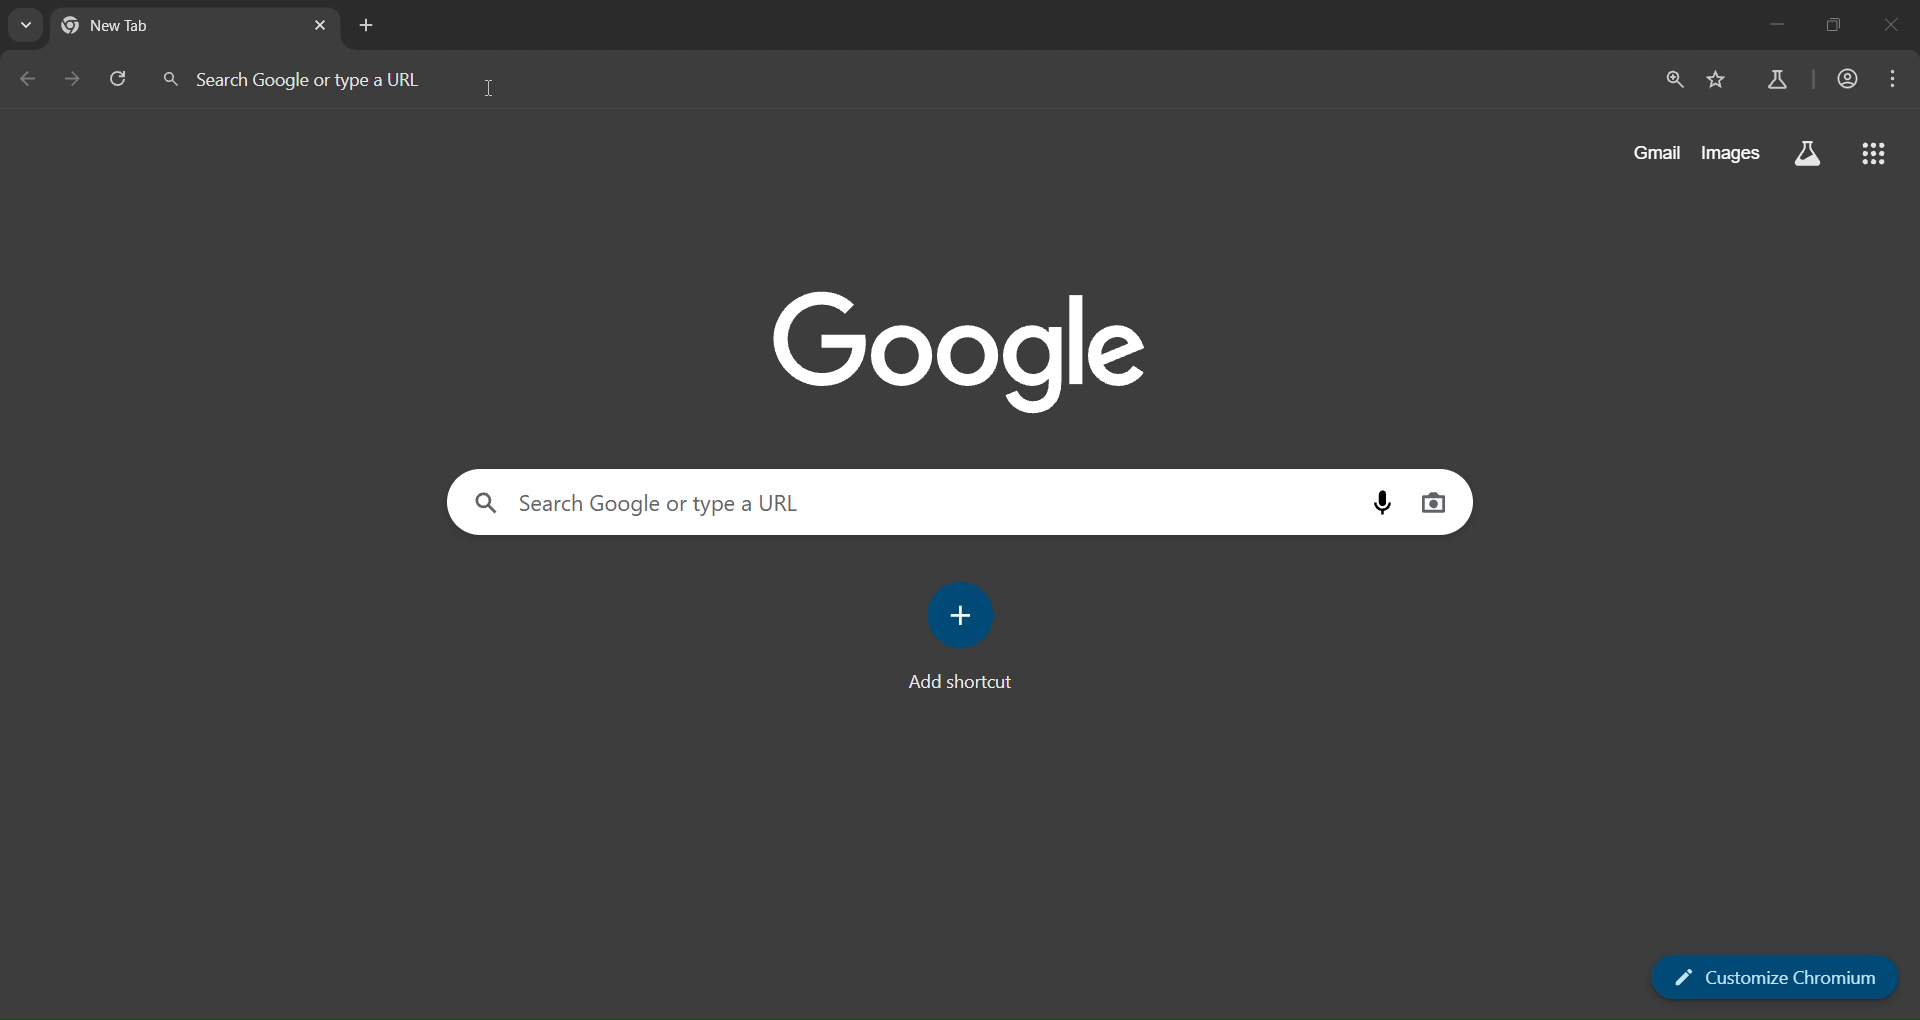  Describe the element at coordinates (960, 642) in the screenshot. I see `add shortcut` at that location.